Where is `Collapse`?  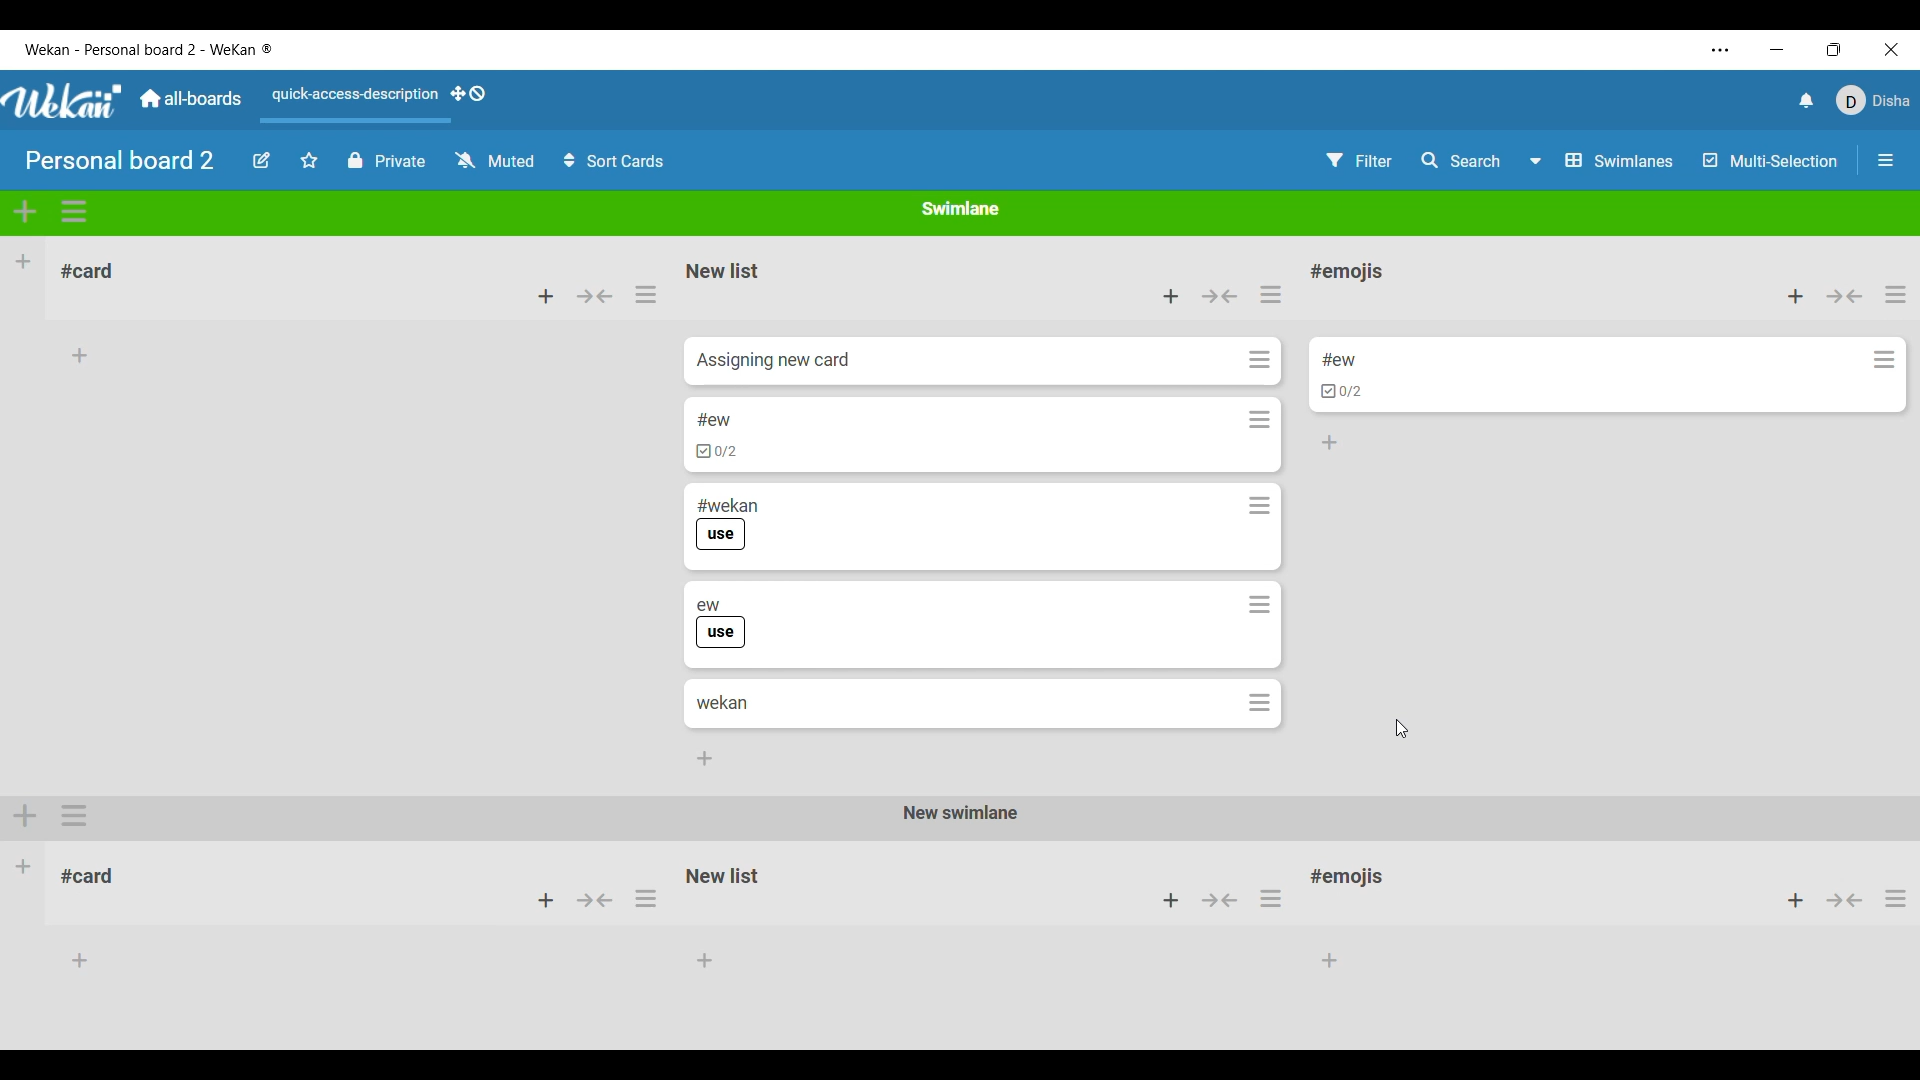 Collapse is located at coordinates (593, 296).